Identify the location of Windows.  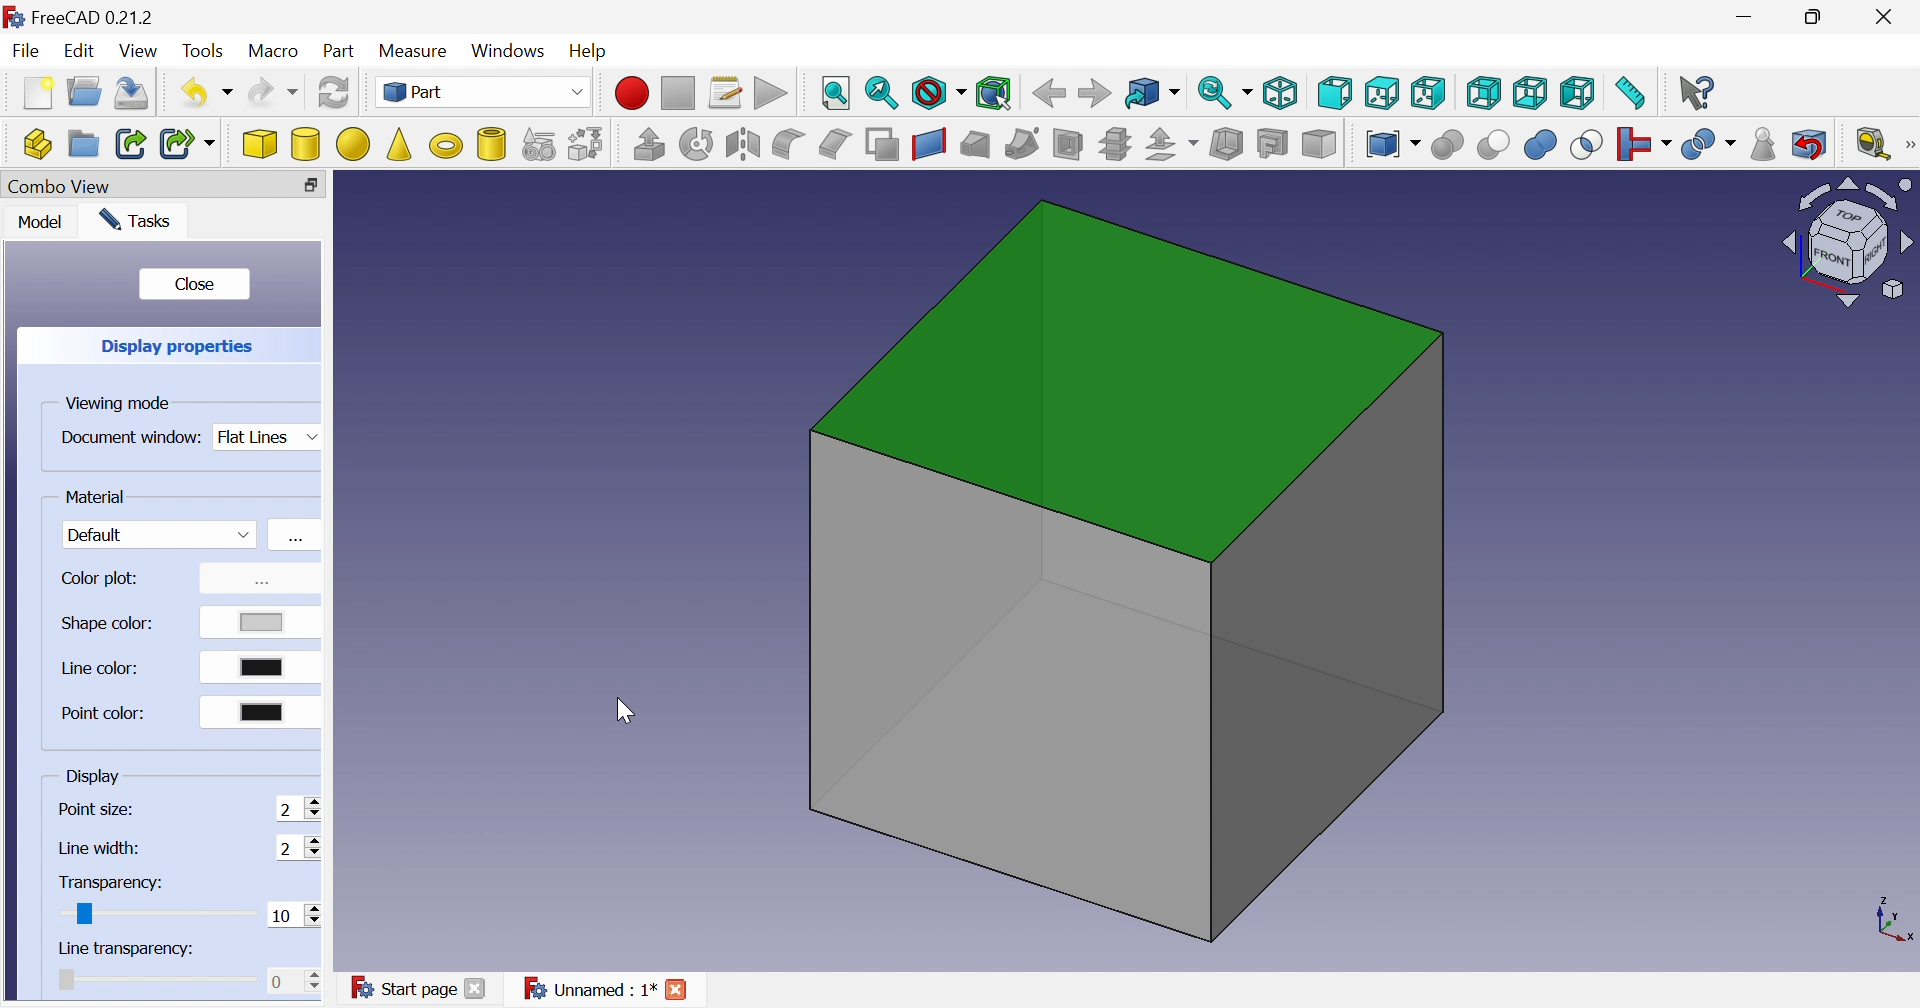
(511, 50).